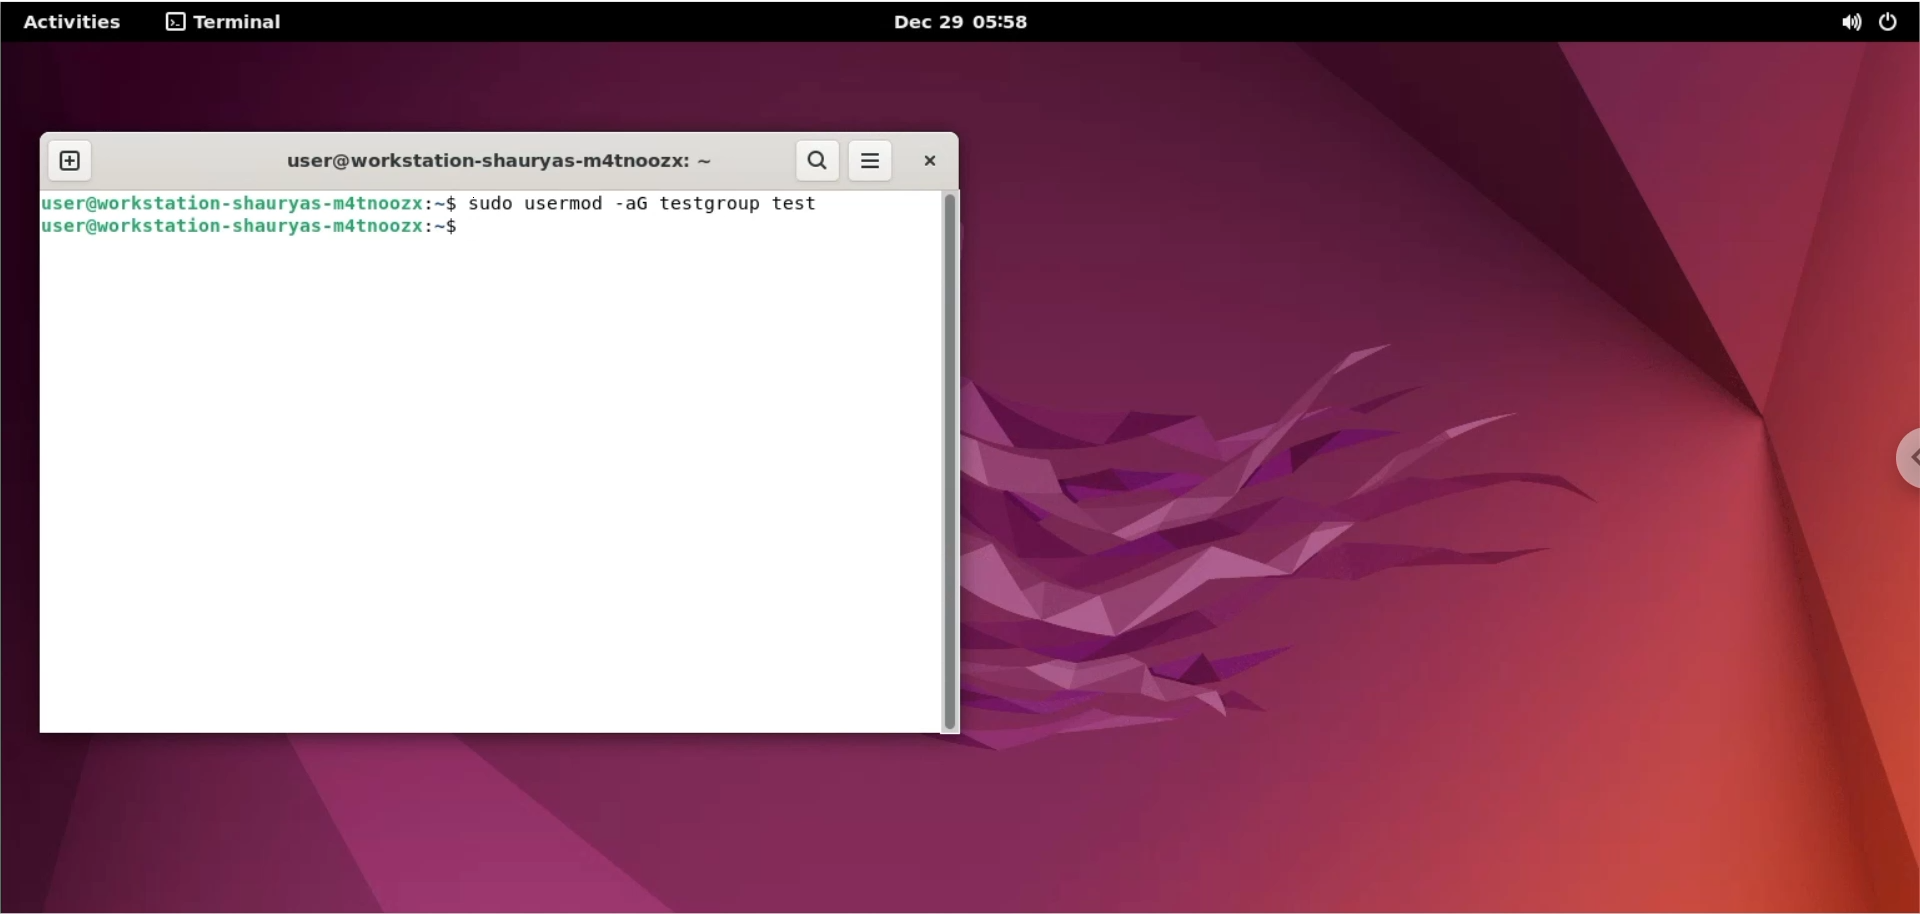  I want to click on Dec 29 05:58, so click(969, 24).